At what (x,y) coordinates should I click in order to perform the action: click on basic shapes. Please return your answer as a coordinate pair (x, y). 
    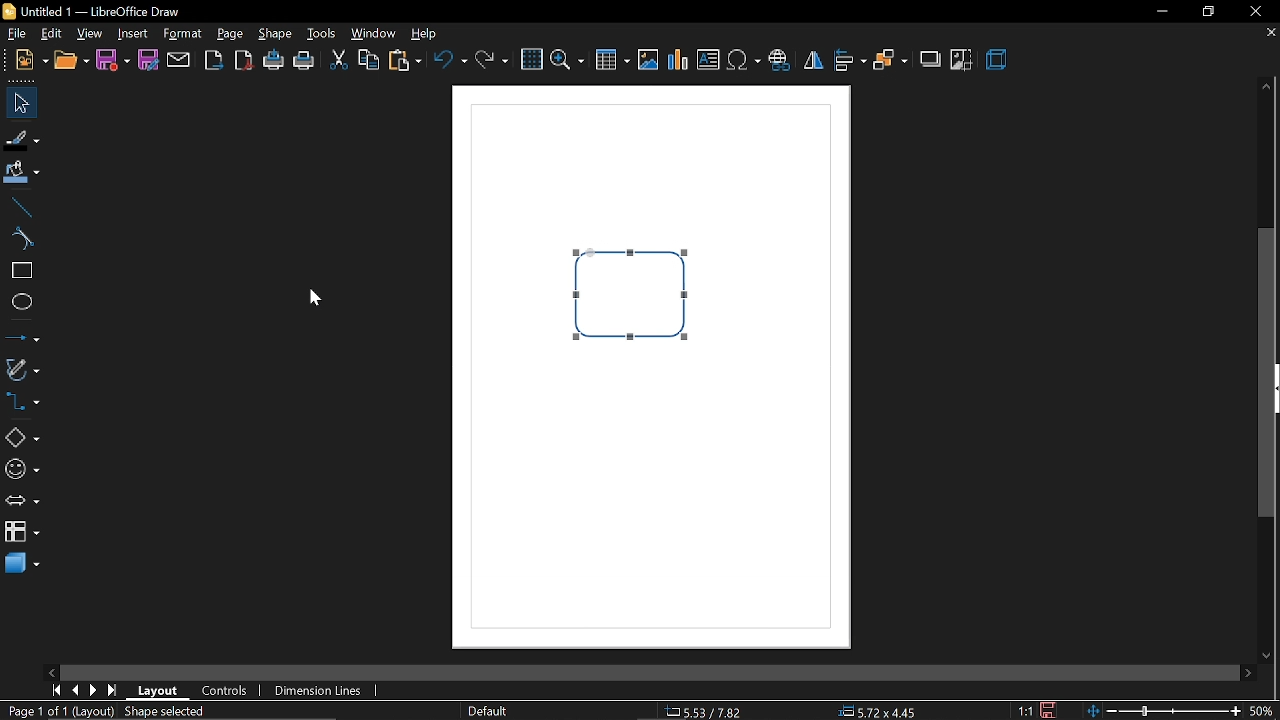
    Looking at the image, I should click on (22, 439).